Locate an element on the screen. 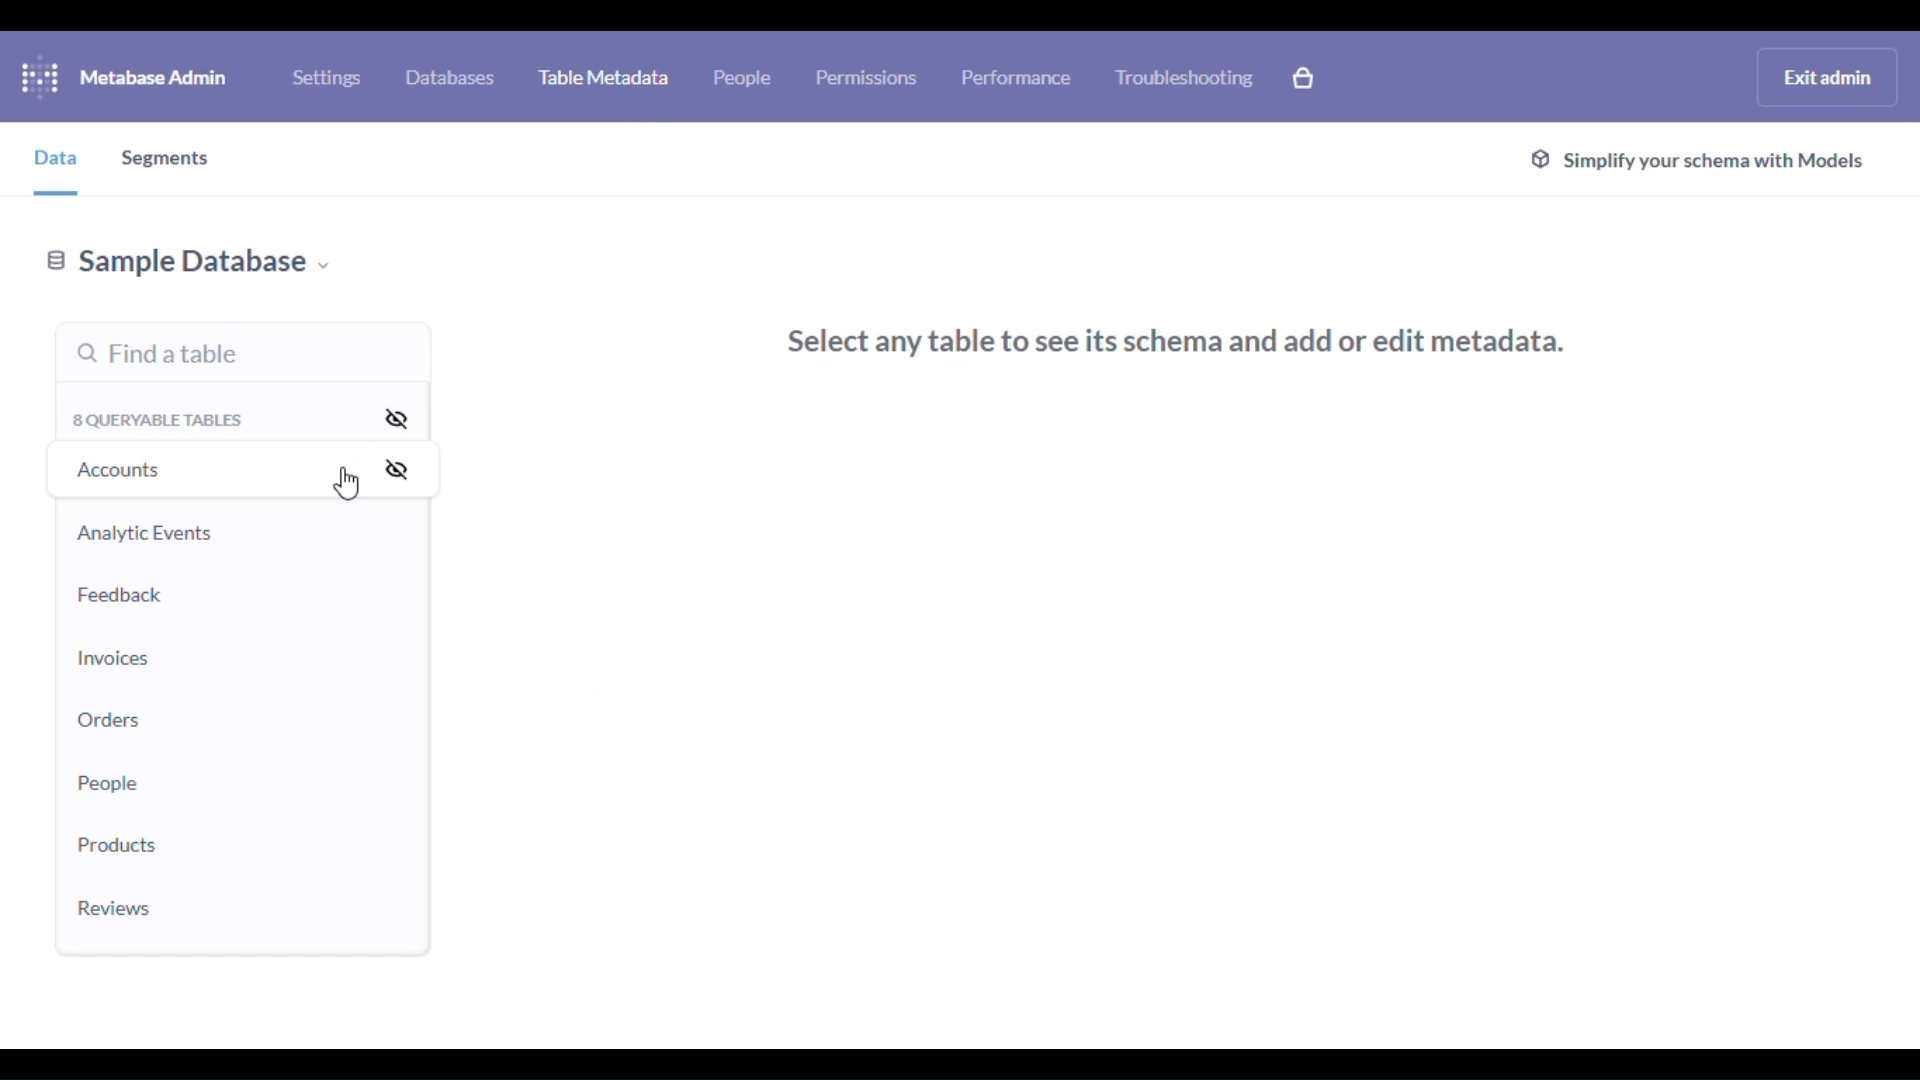  table metadata is located at coordinates (604, 76).